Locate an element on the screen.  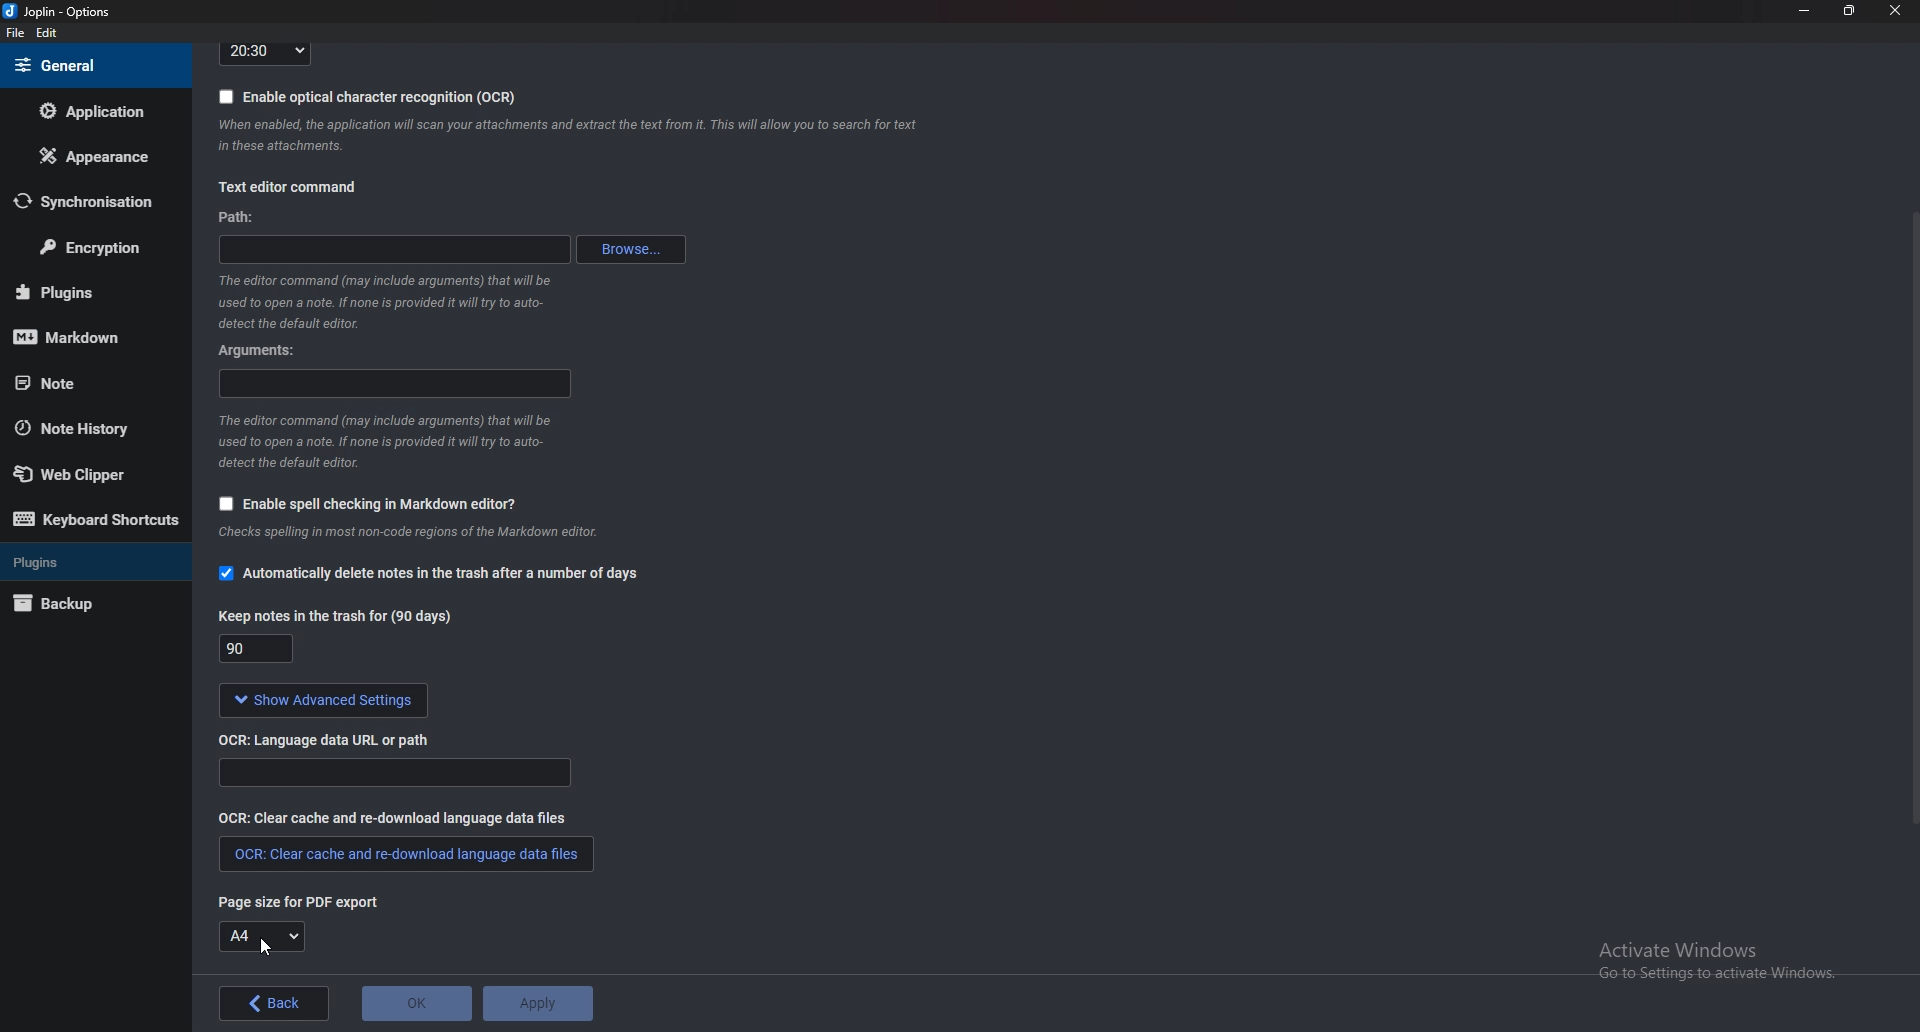
O C R clear cache and redownload language data is located at coordinates (404, 854).